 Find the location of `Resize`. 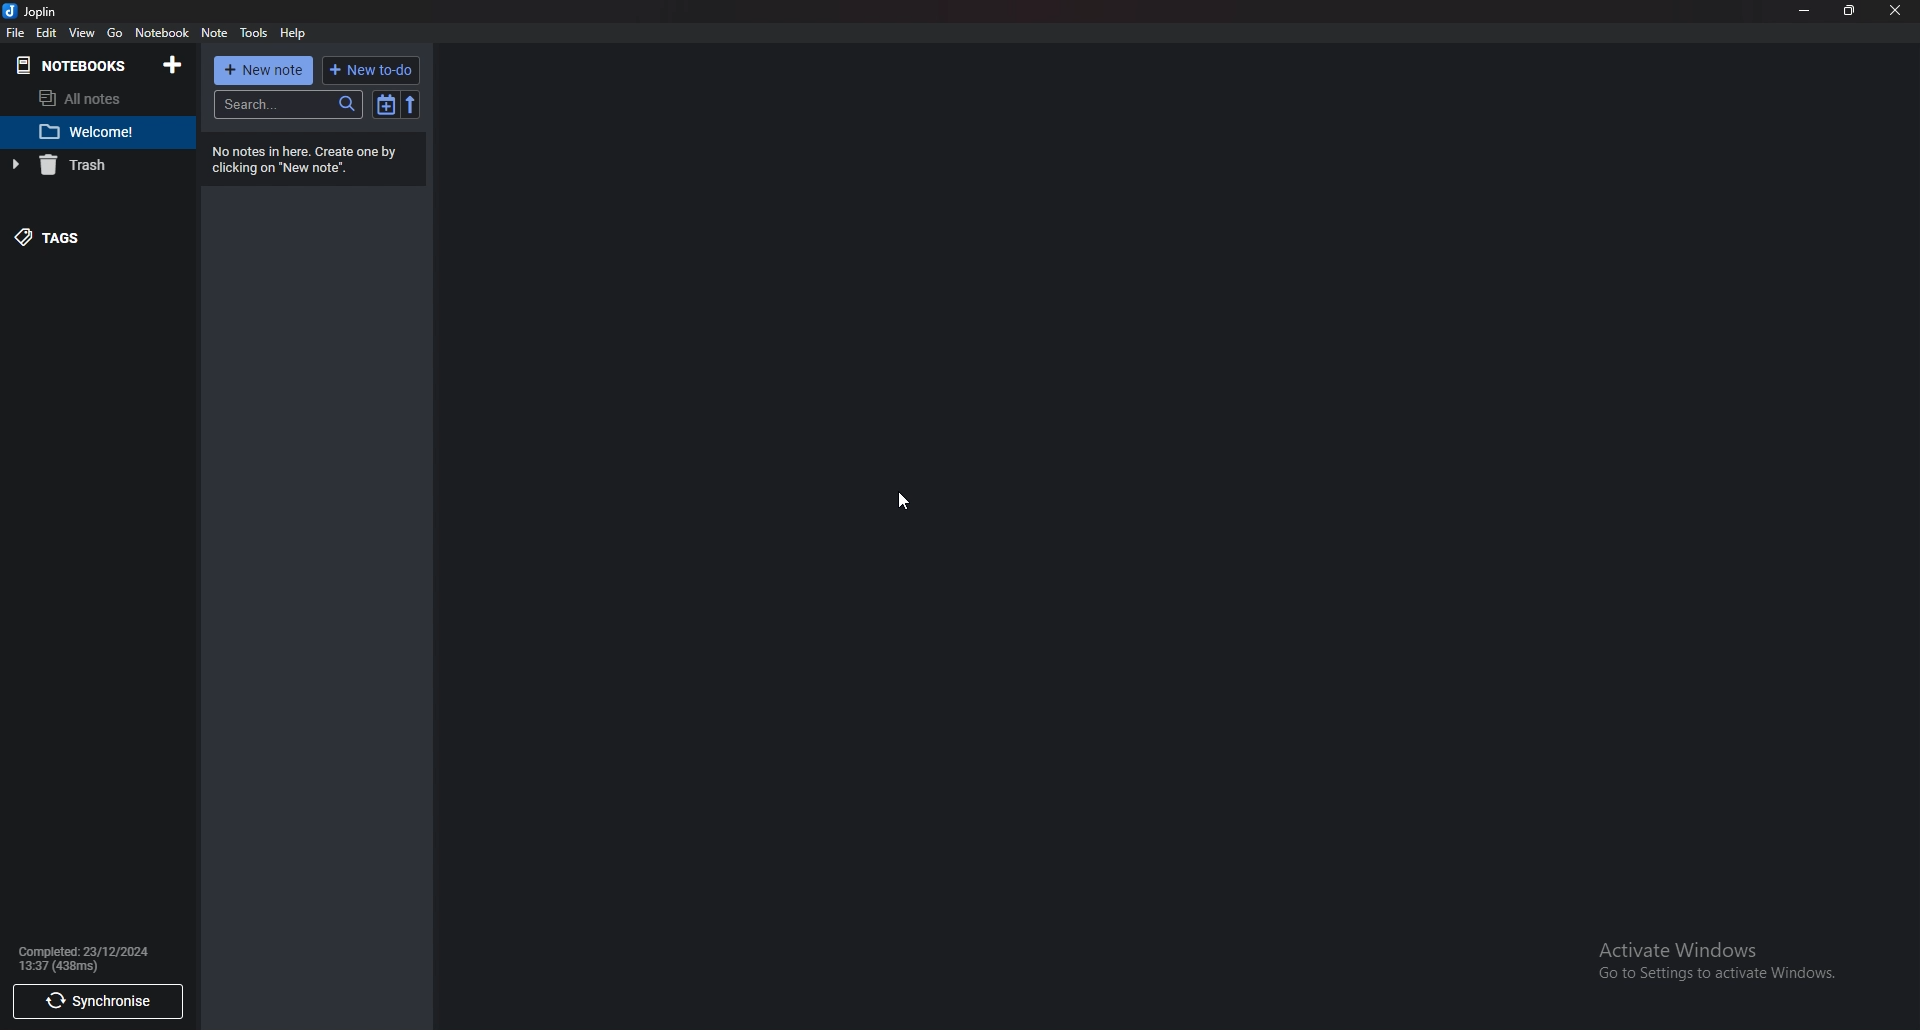

Resize is located at coordinates (1850, 11).